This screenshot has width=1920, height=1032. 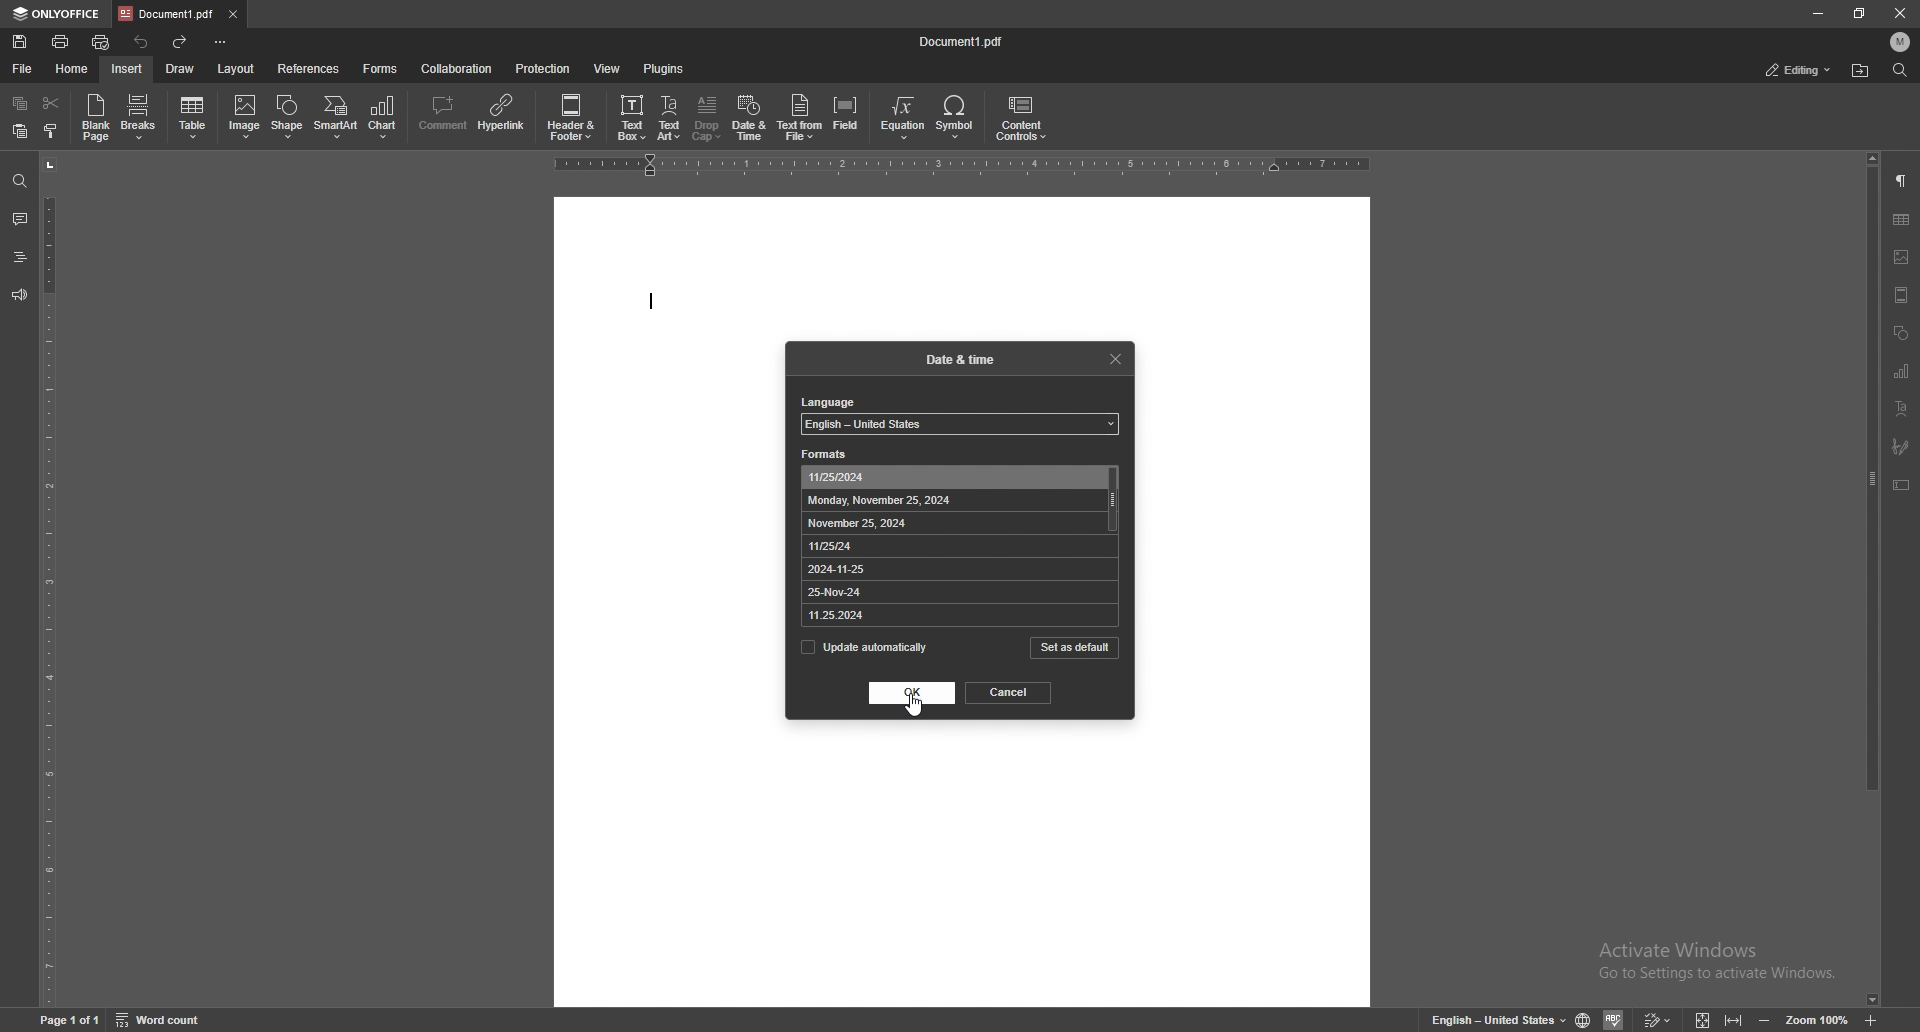 What do you see at coordinates (456, 69) in the screenshot?
I see `collaboration` at bounding box center [456, 69].